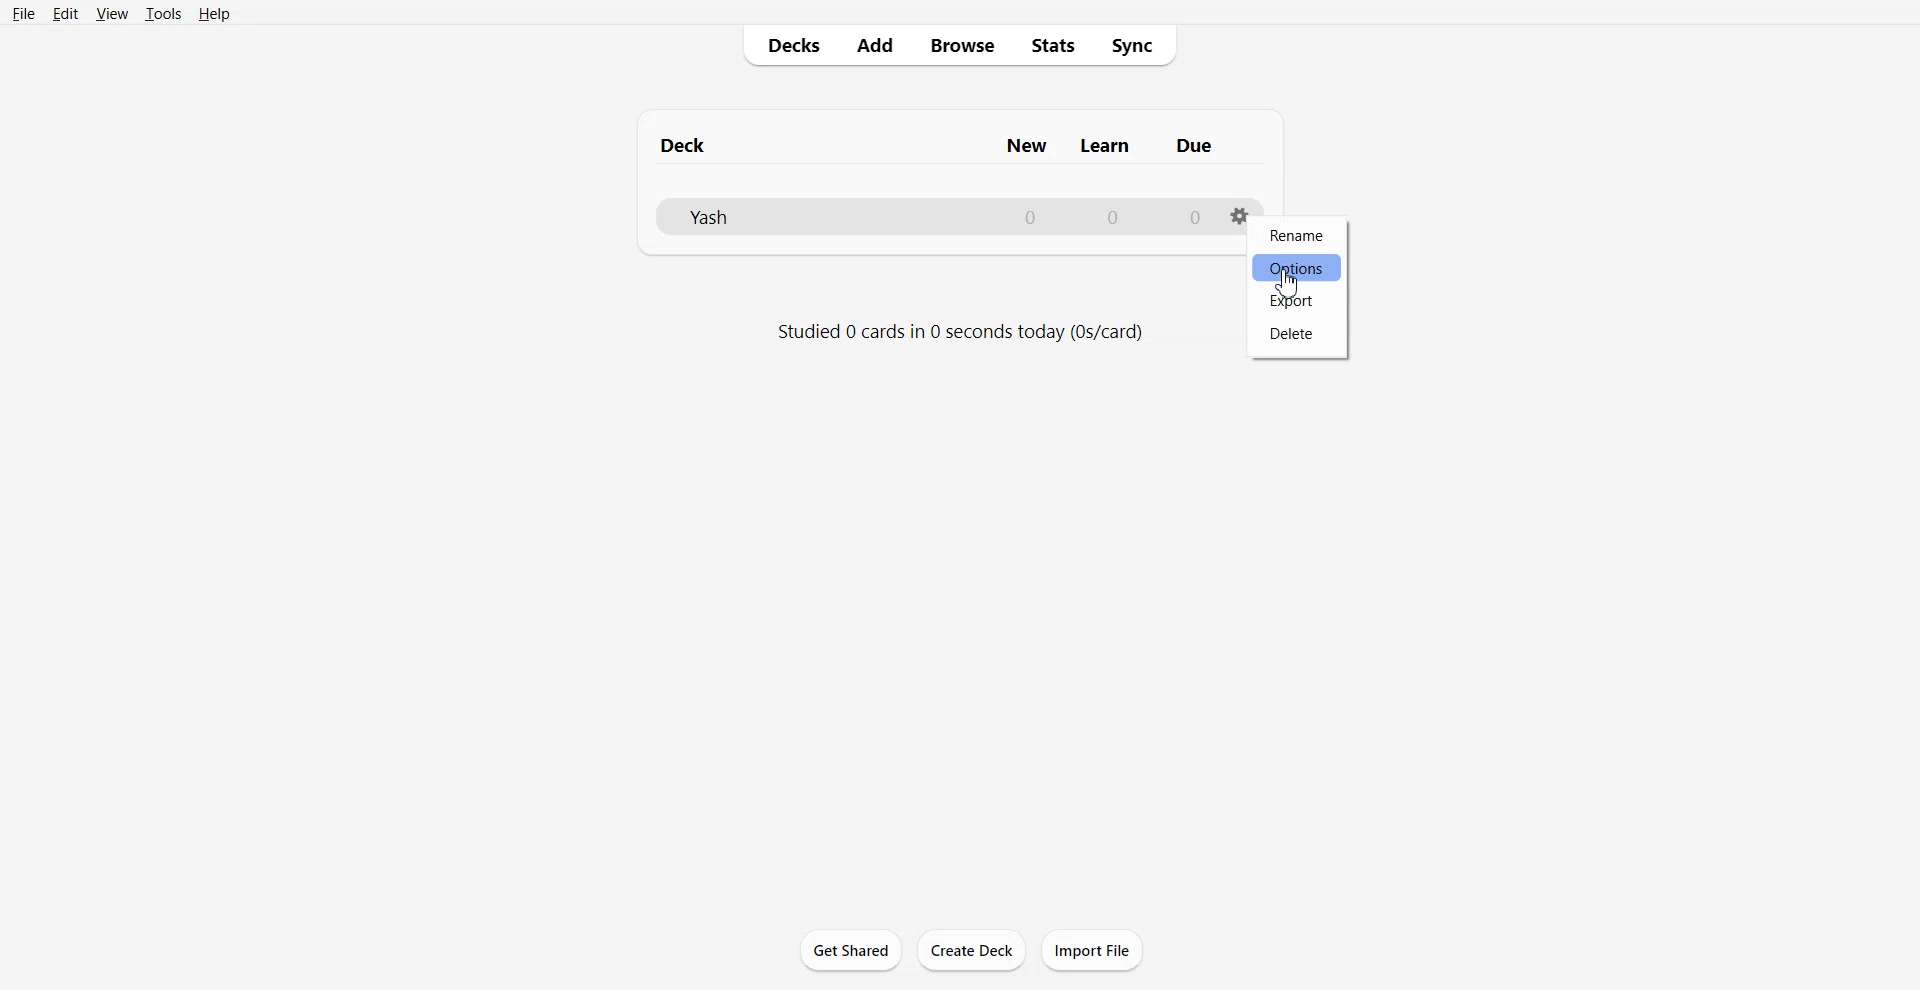 The width and height of the screenshot is (1920, 990). I want to click on File, so click(24, 12).